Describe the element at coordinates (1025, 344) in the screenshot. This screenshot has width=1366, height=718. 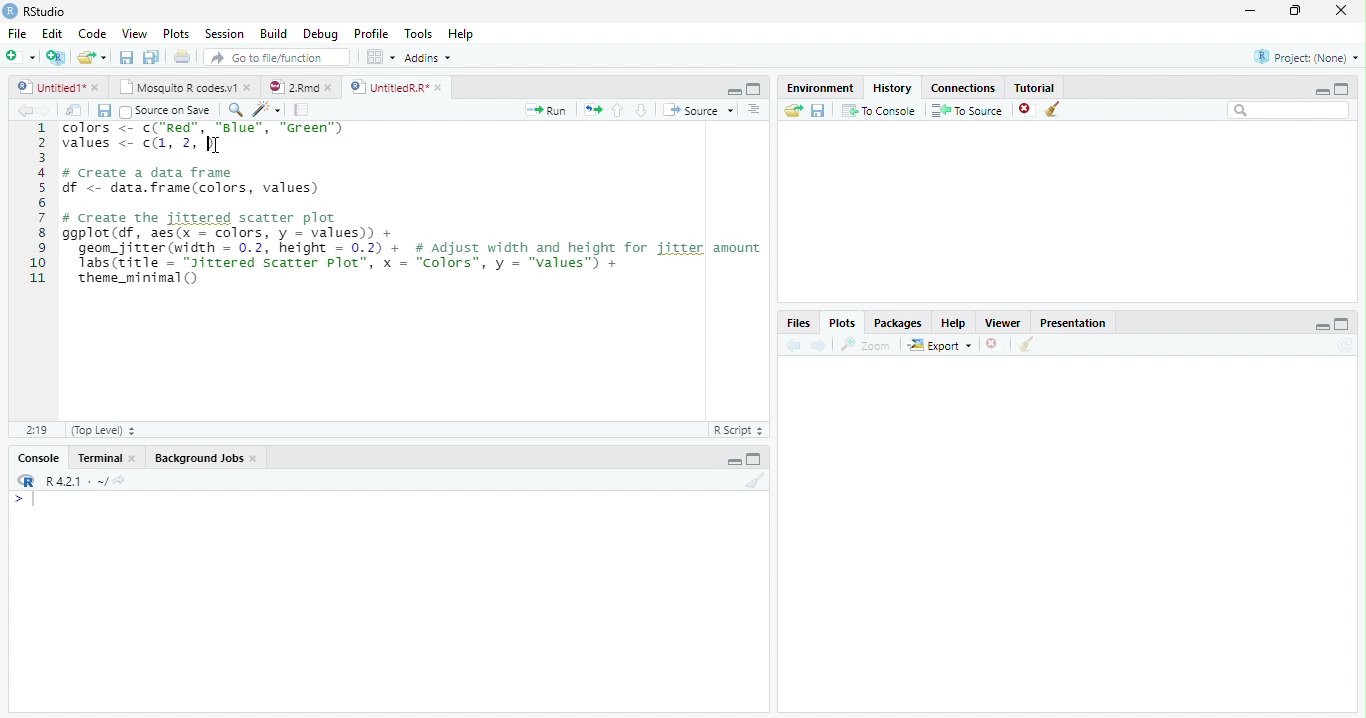
I see `Clear all plots` at that location.